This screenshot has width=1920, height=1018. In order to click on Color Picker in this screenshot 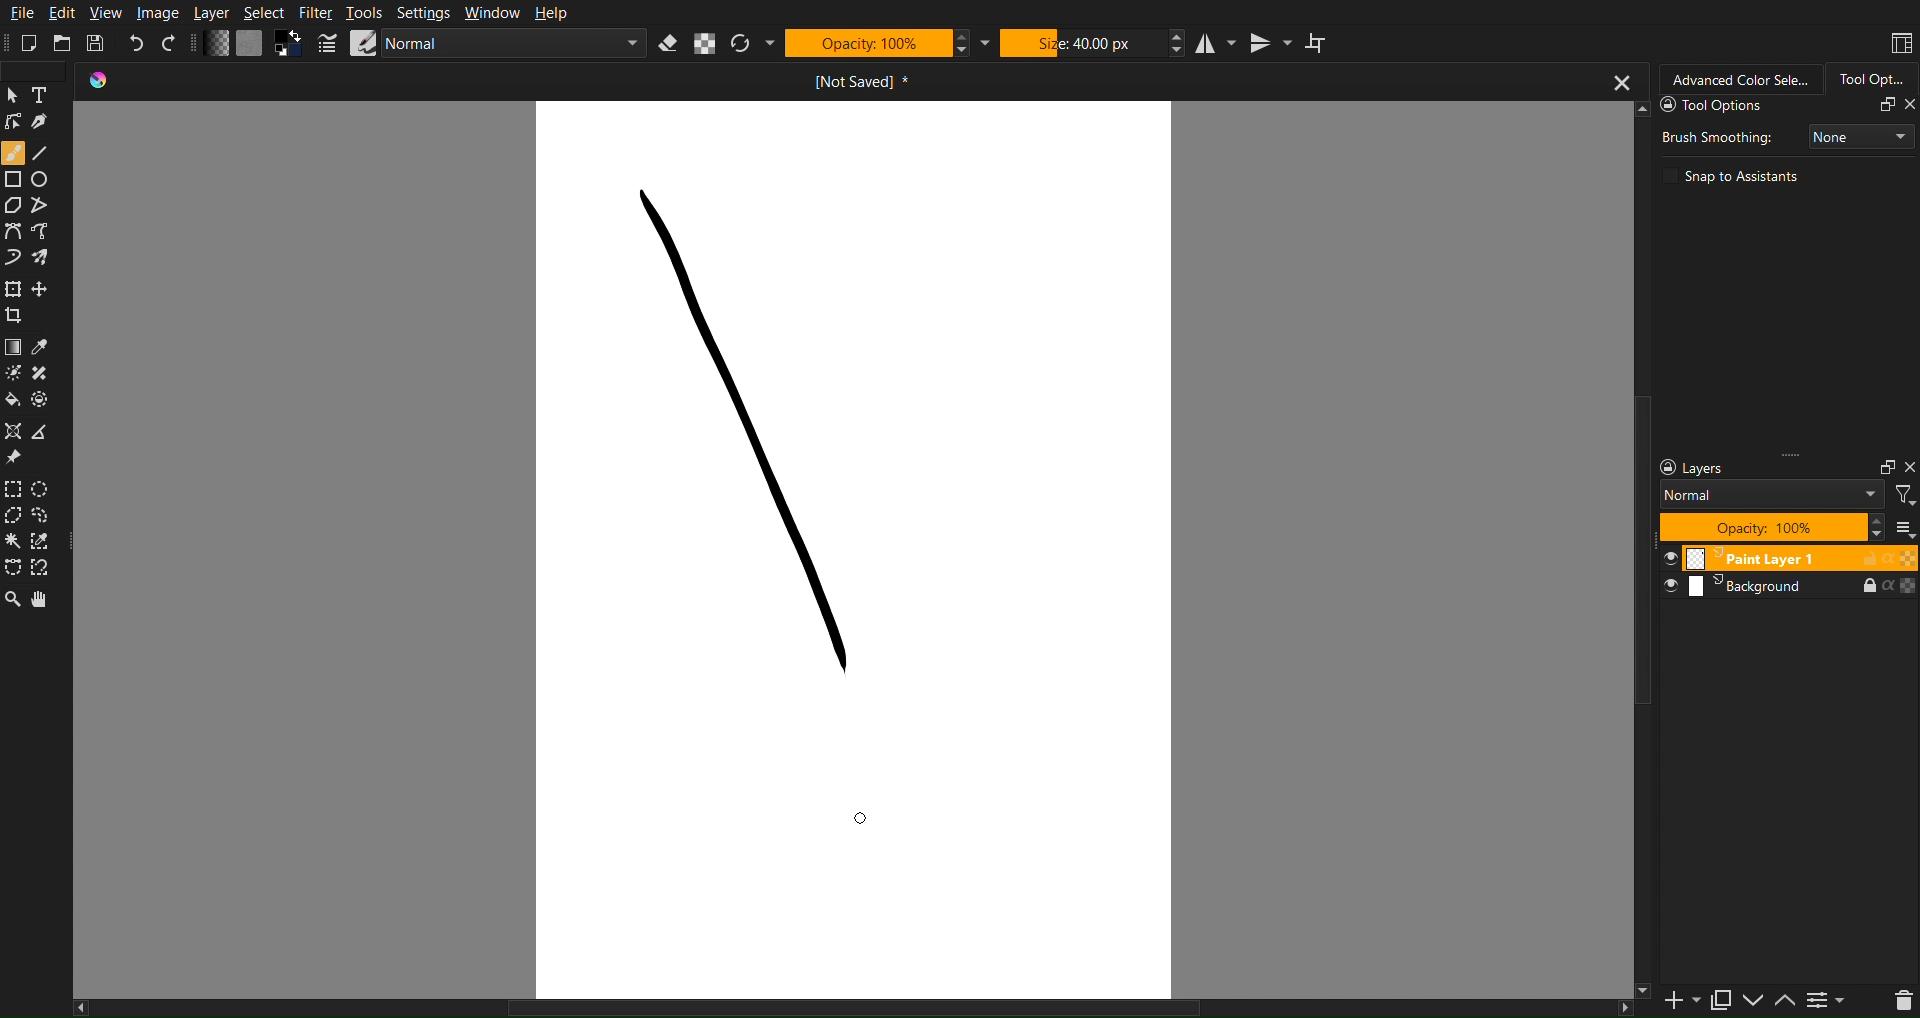, I will do `click(48, 347)`.